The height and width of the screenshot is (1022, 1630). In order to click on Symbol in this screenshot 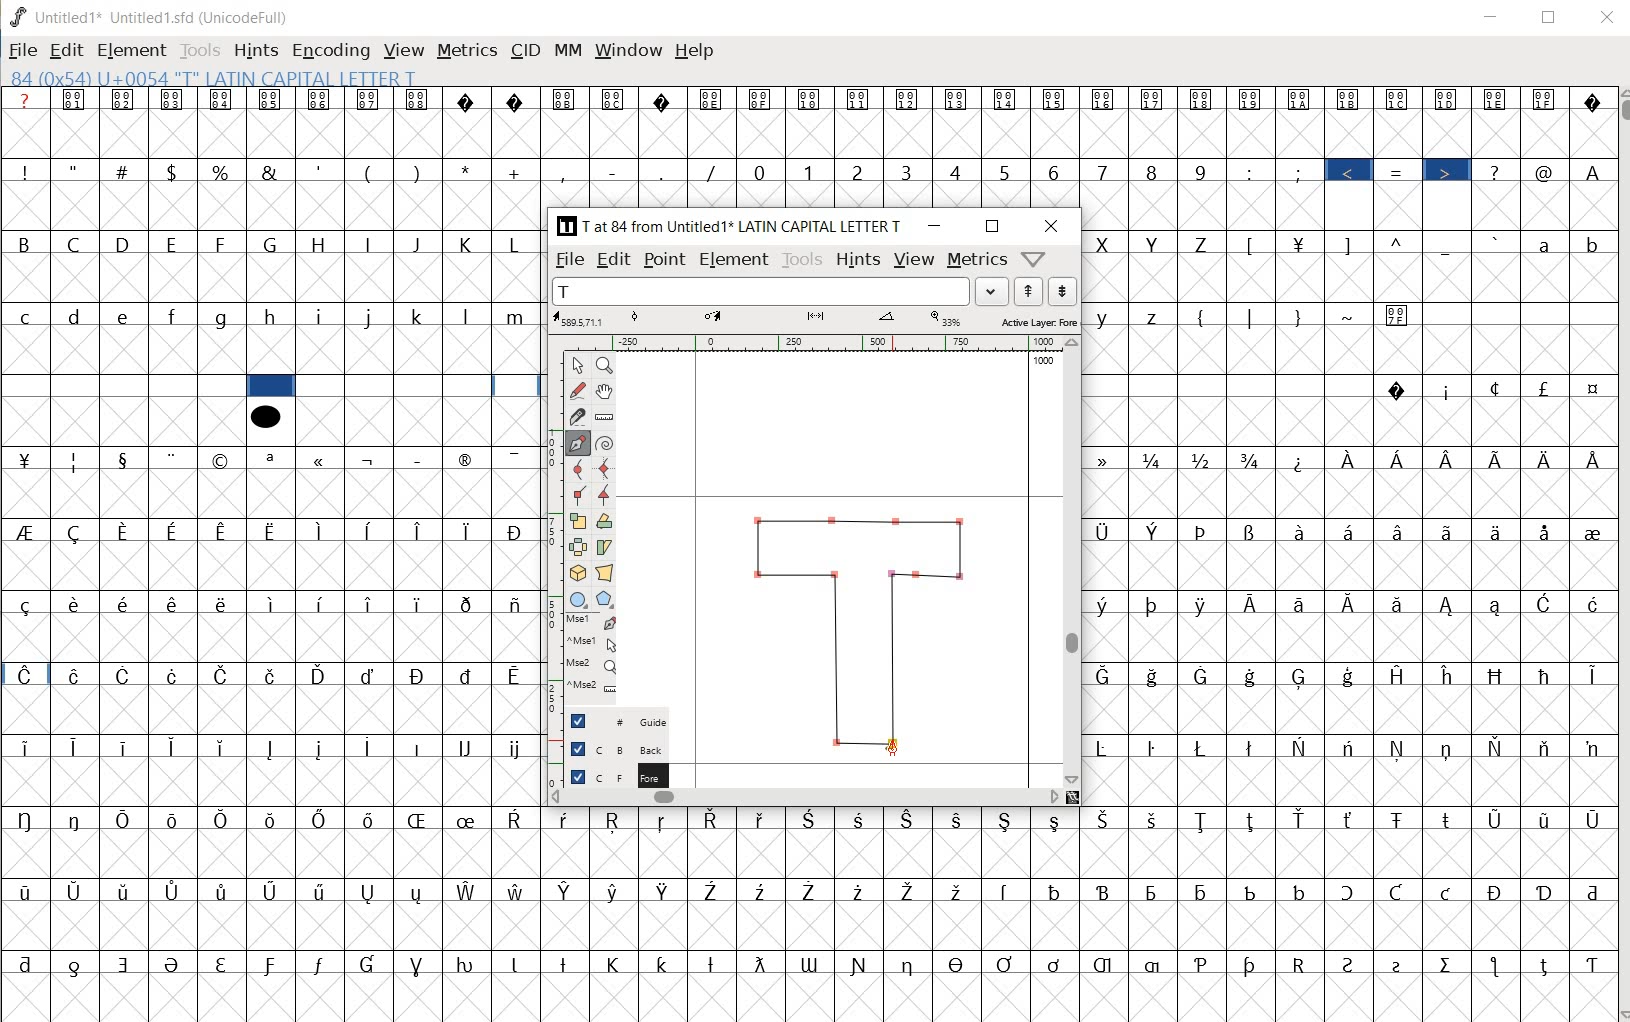, I will do `click(1346, 893)`.